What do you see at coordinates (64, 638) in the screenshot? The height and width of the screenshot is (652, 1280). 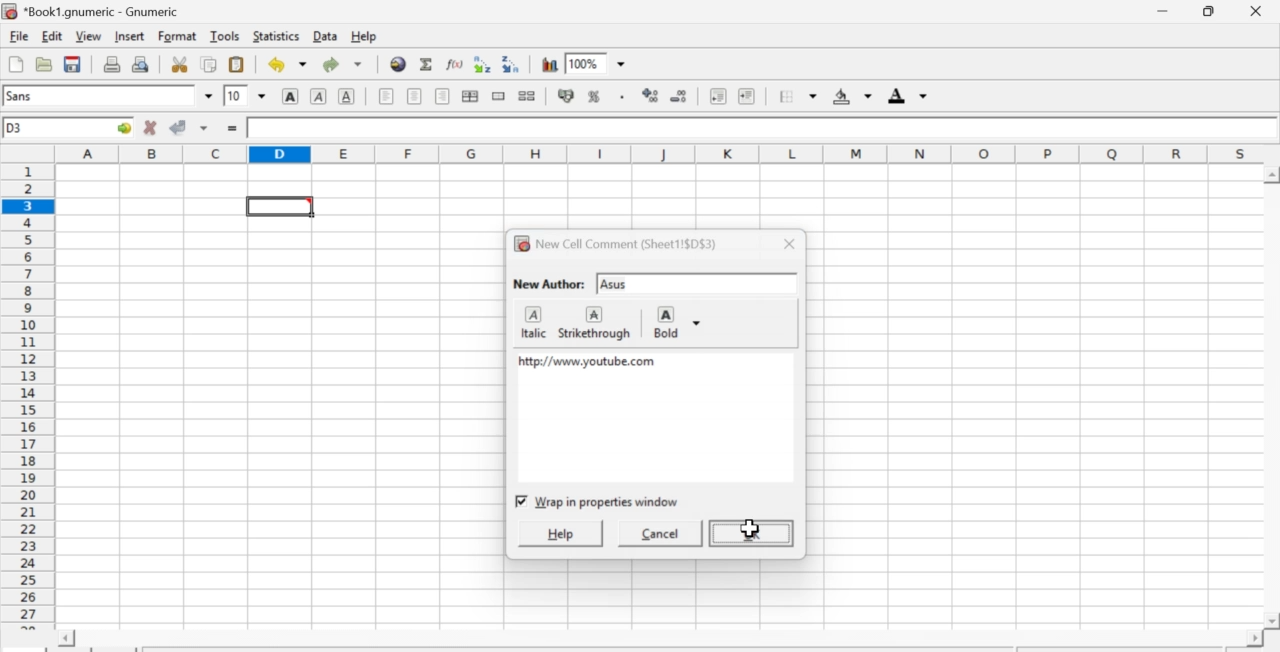 I see `scroll left` at bounding box center [64, 638].